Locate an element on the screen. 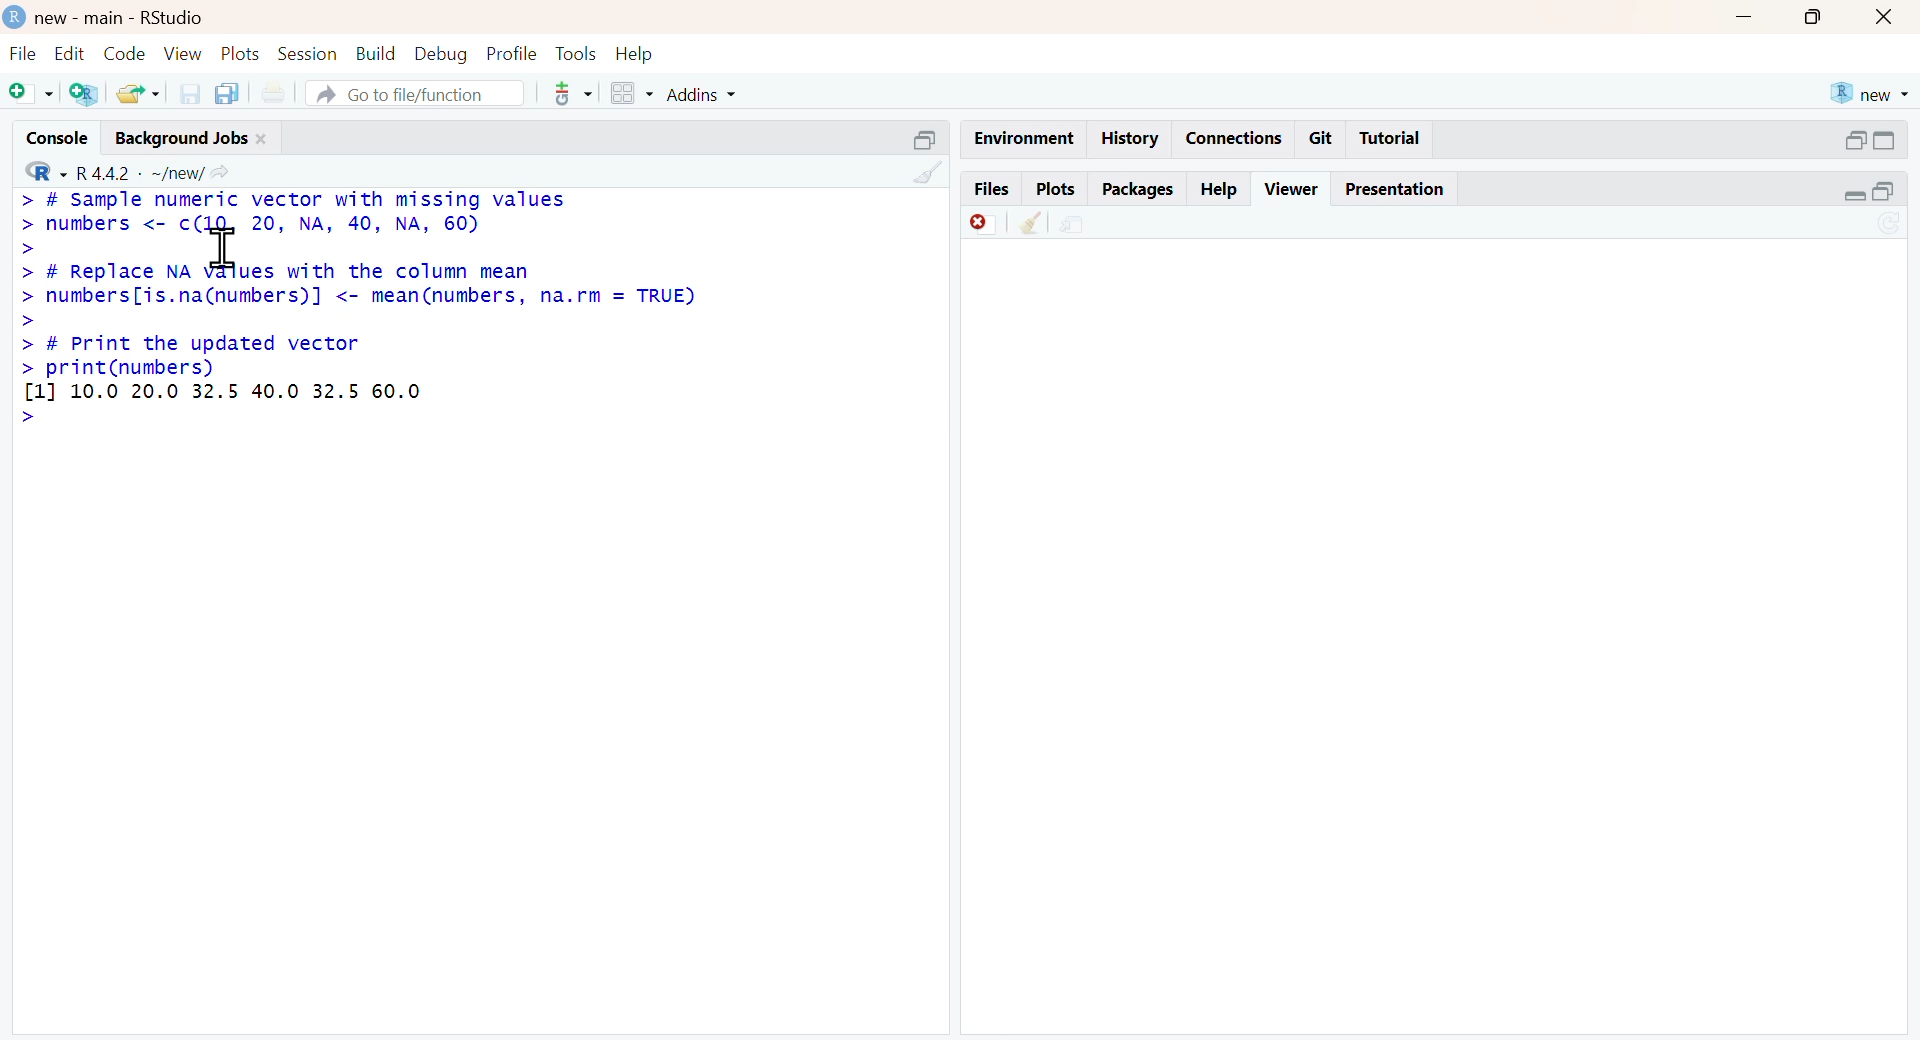  background jobs is located at coordinates (183, 140).